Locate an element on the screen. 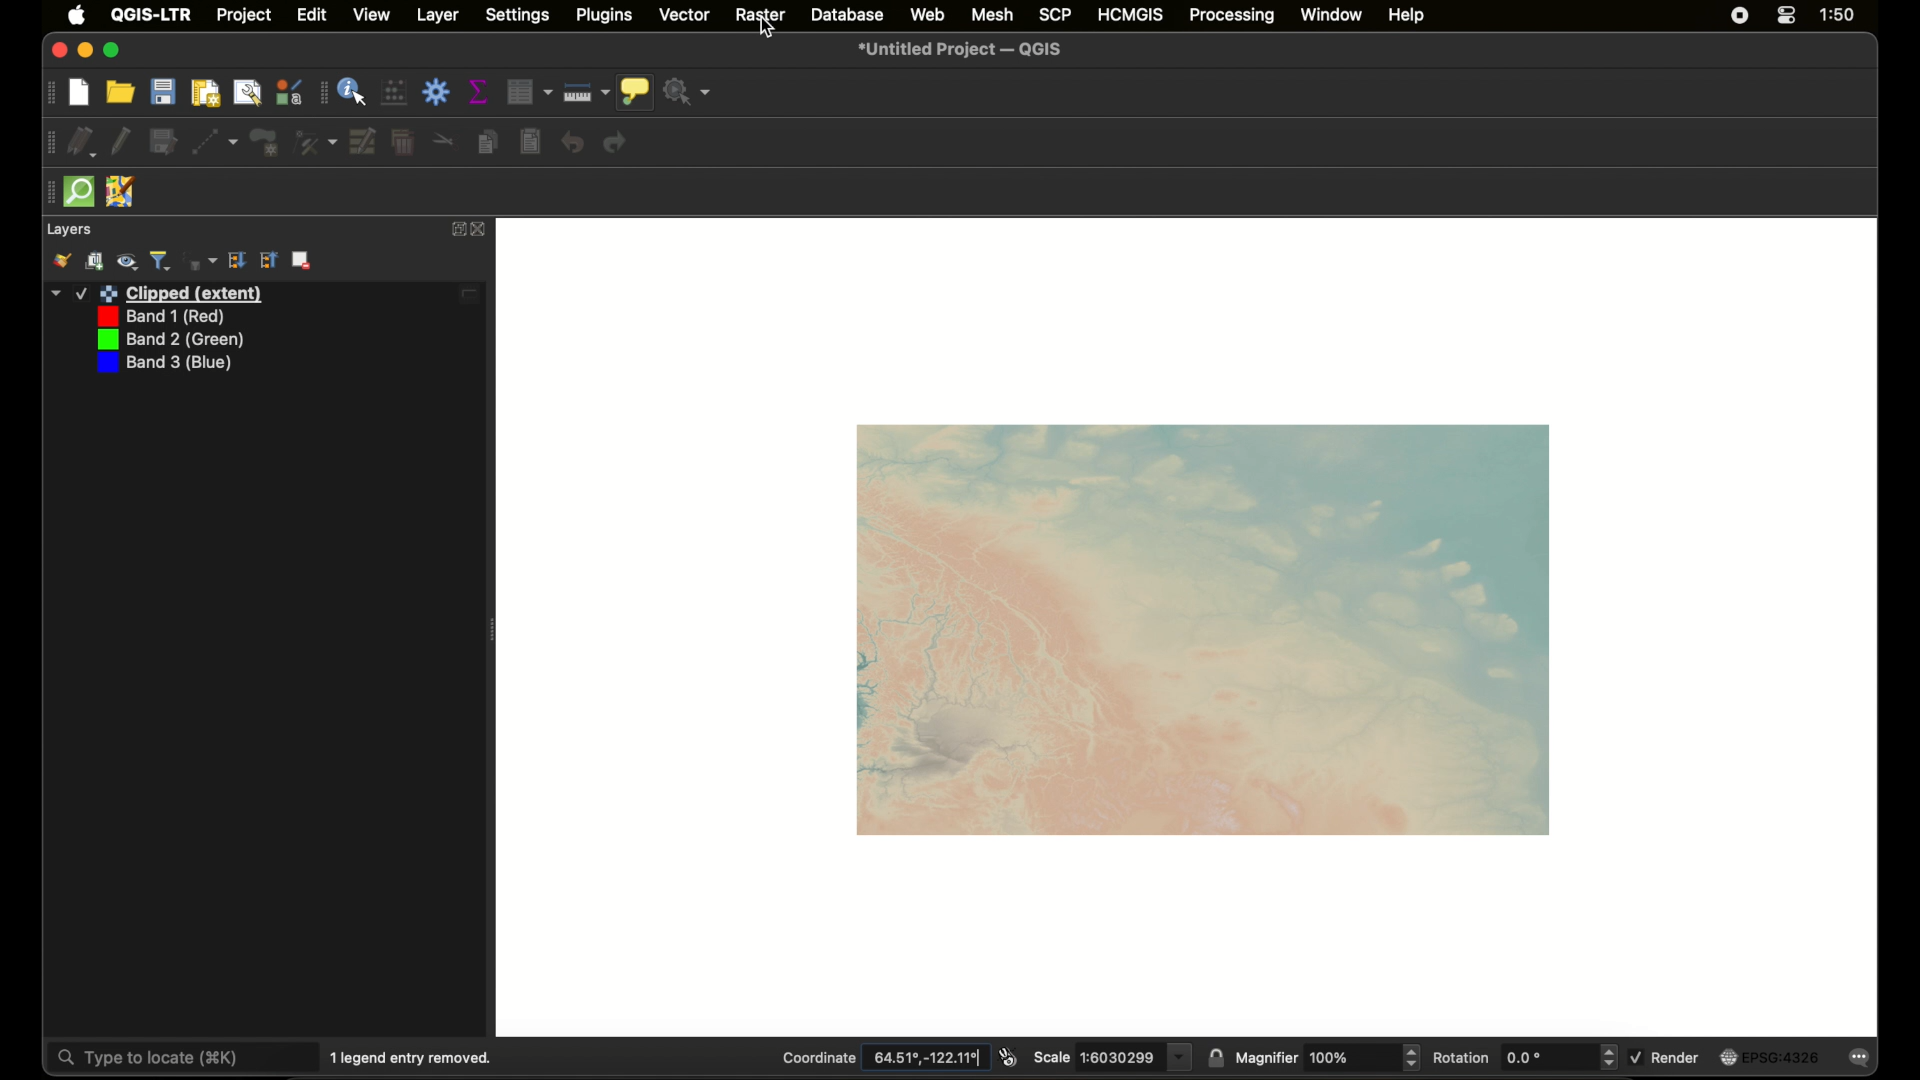  plugins is located at coordinates (605, 15).